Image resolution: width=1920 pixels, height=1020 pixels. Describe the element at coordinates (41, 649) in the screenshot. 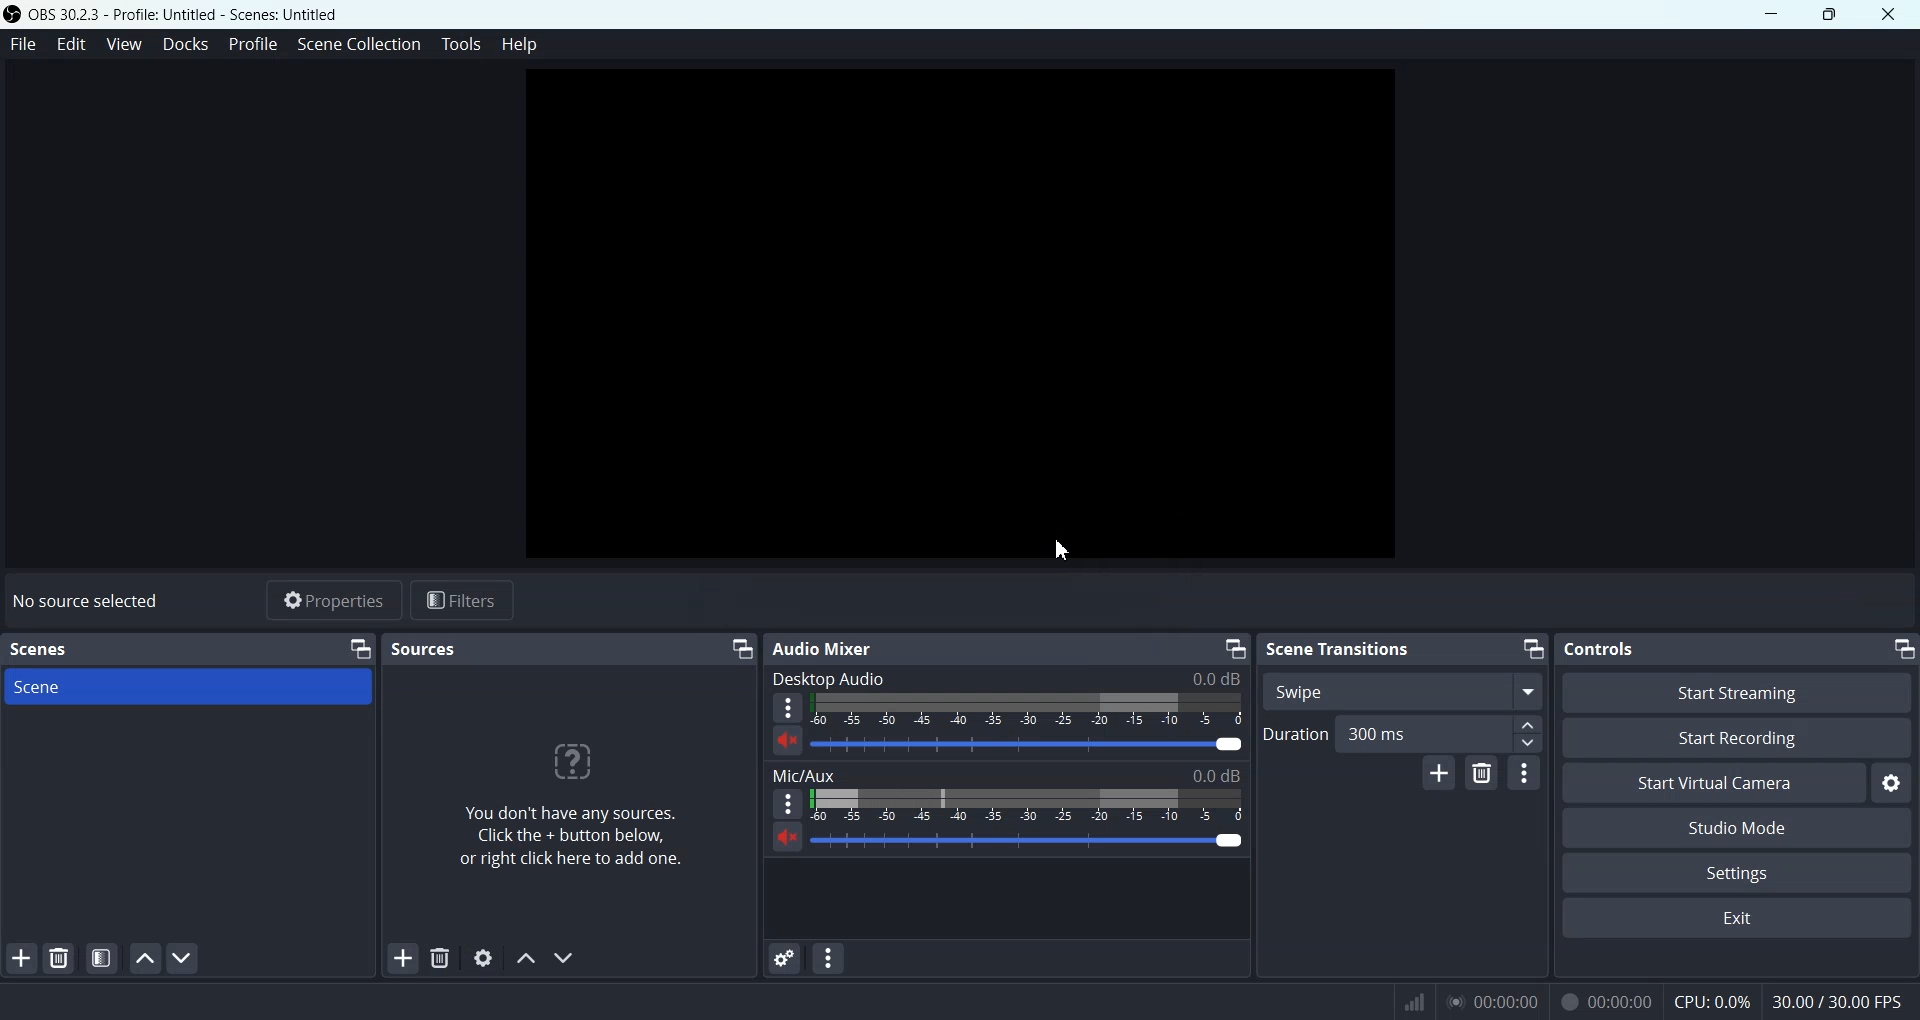

I see `Scenes` at that location.